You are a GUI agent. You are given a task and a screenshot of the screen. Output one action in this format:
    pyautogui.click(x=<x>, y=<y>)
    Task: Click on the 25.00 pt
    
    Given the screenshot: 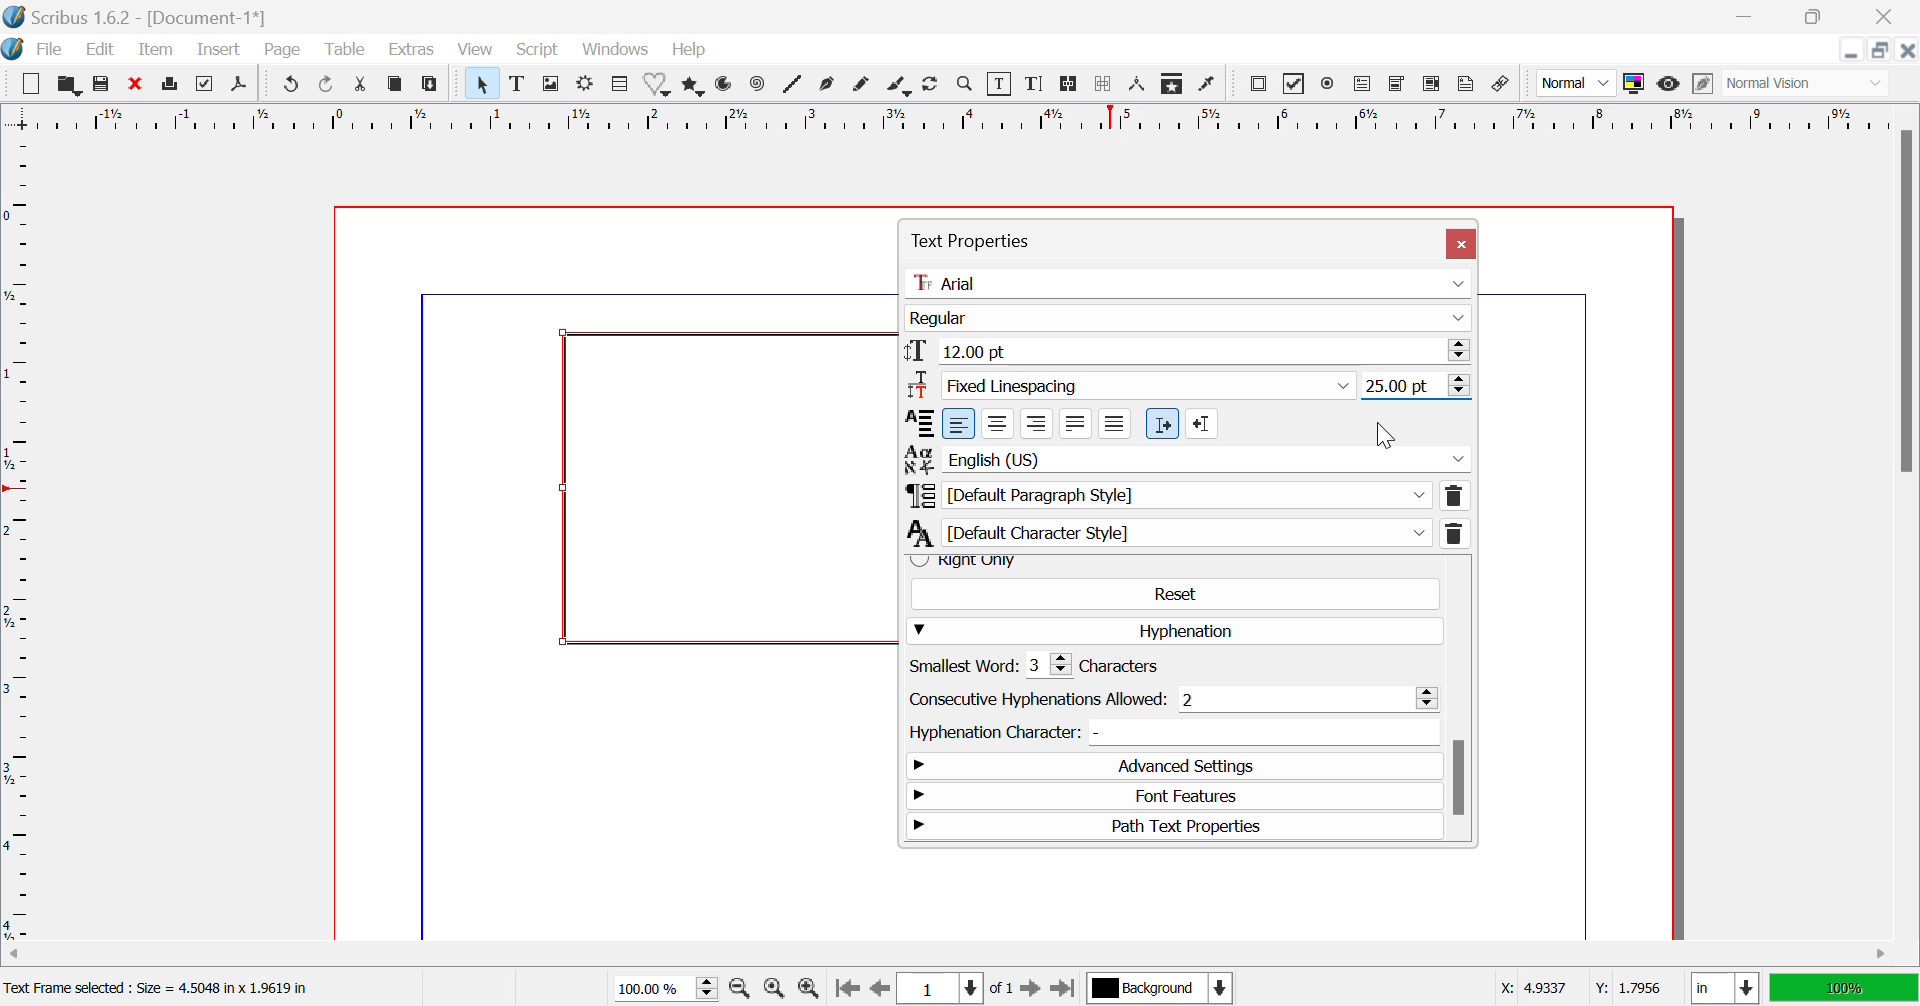 What is the action you would take?
    pyautogui.click(x=1417, y=388)
    